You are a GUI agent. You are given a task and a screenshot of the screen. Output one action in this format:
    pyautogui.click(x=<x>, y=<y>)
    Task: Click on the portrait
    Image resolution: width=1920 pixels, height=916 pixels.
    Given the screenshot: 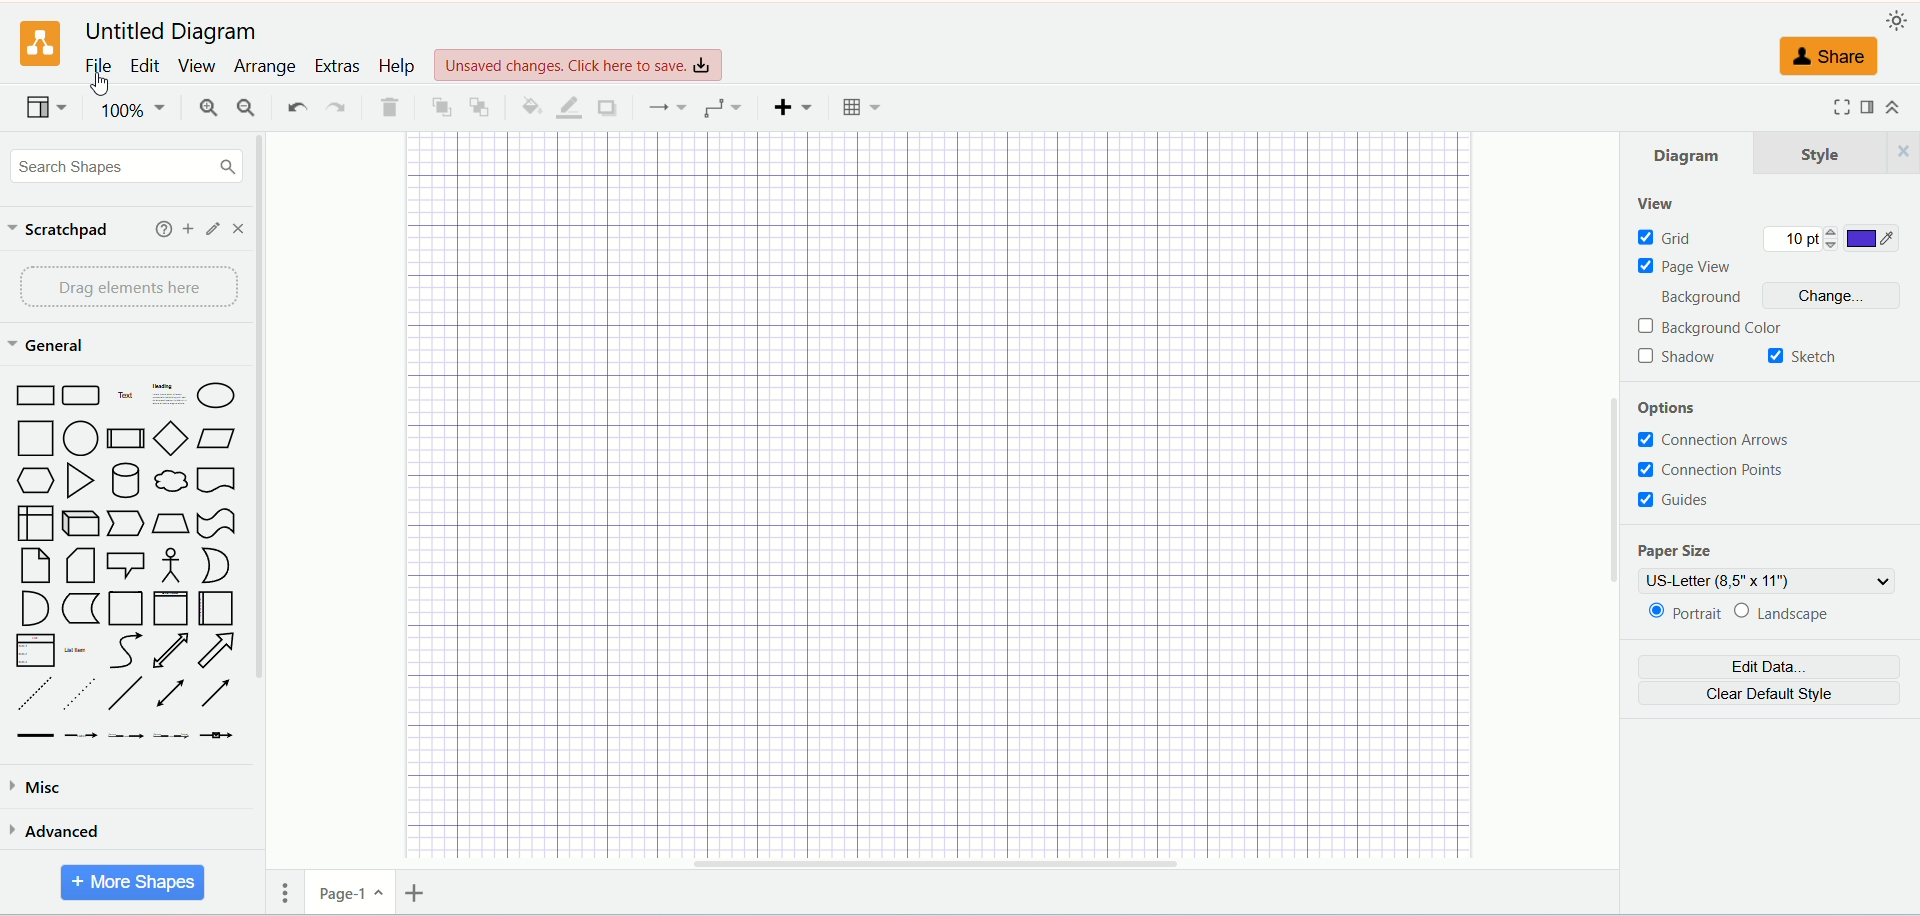 What is the action you would take?
    pyautogui.click(x=1684, y=615)
    